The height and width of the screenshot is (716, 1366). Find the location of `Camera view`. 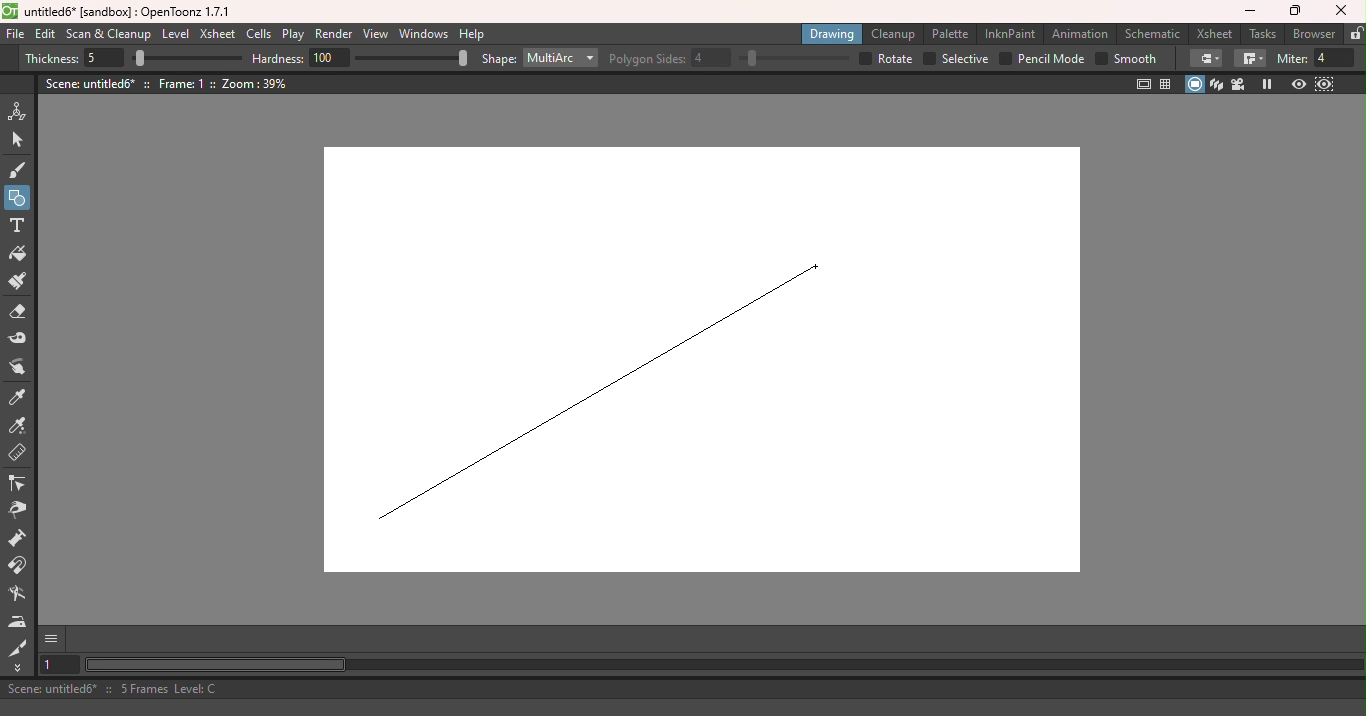

Camera view is located at coordinates (1238, 85).